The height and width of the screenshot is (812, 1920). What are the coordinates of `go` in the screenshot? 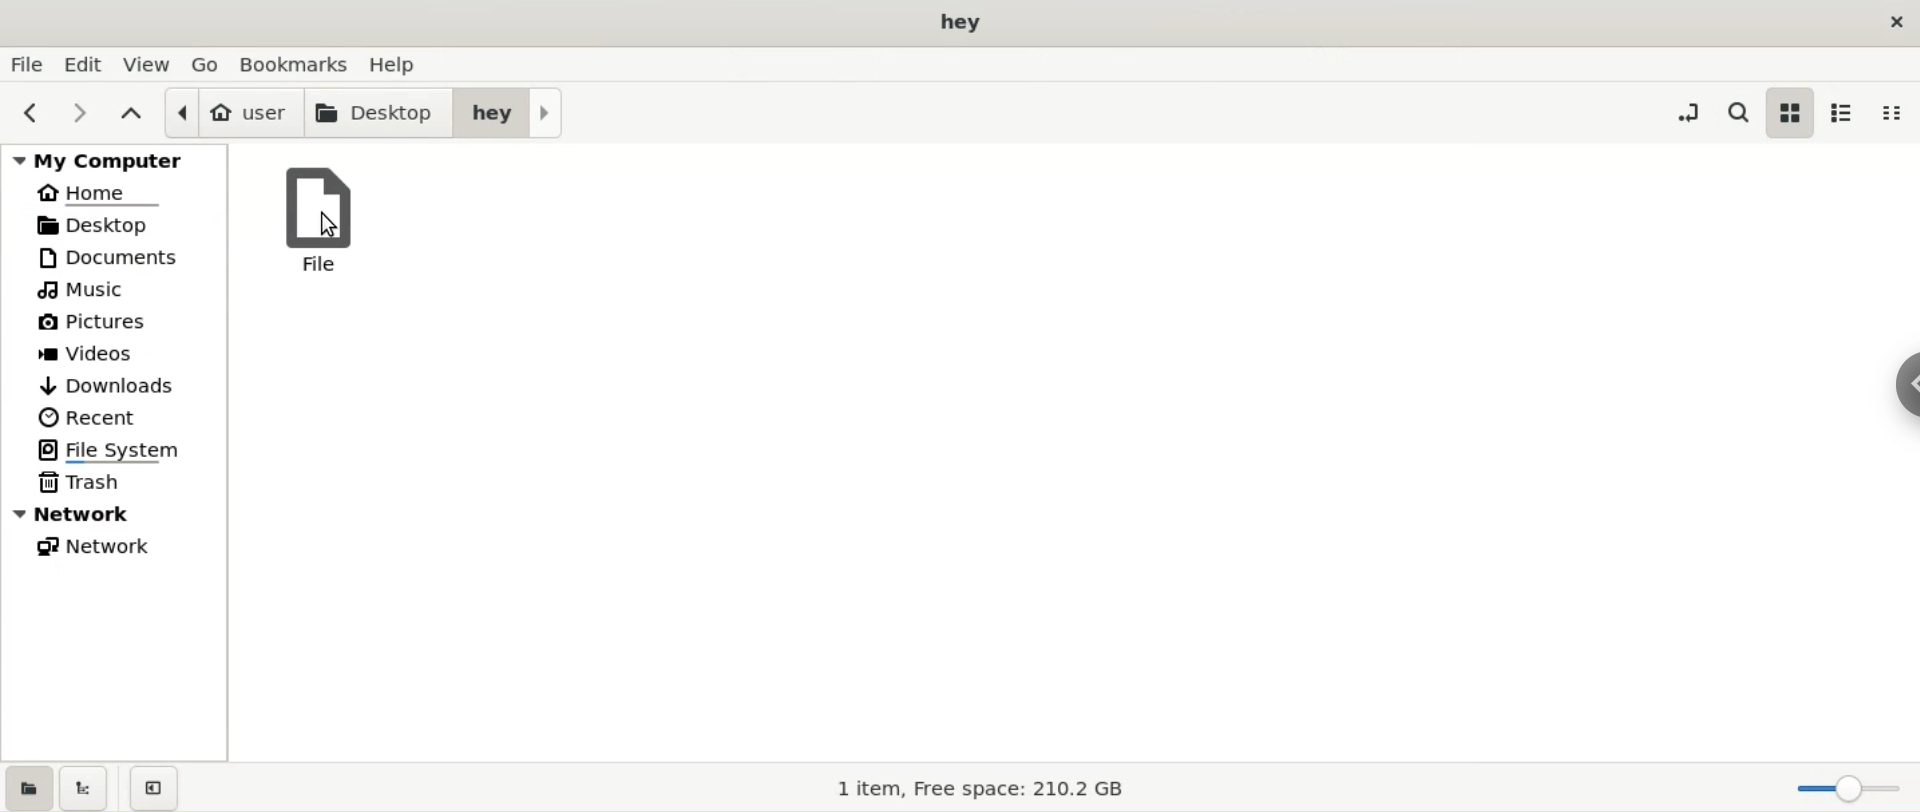 It's located at (205, 63).